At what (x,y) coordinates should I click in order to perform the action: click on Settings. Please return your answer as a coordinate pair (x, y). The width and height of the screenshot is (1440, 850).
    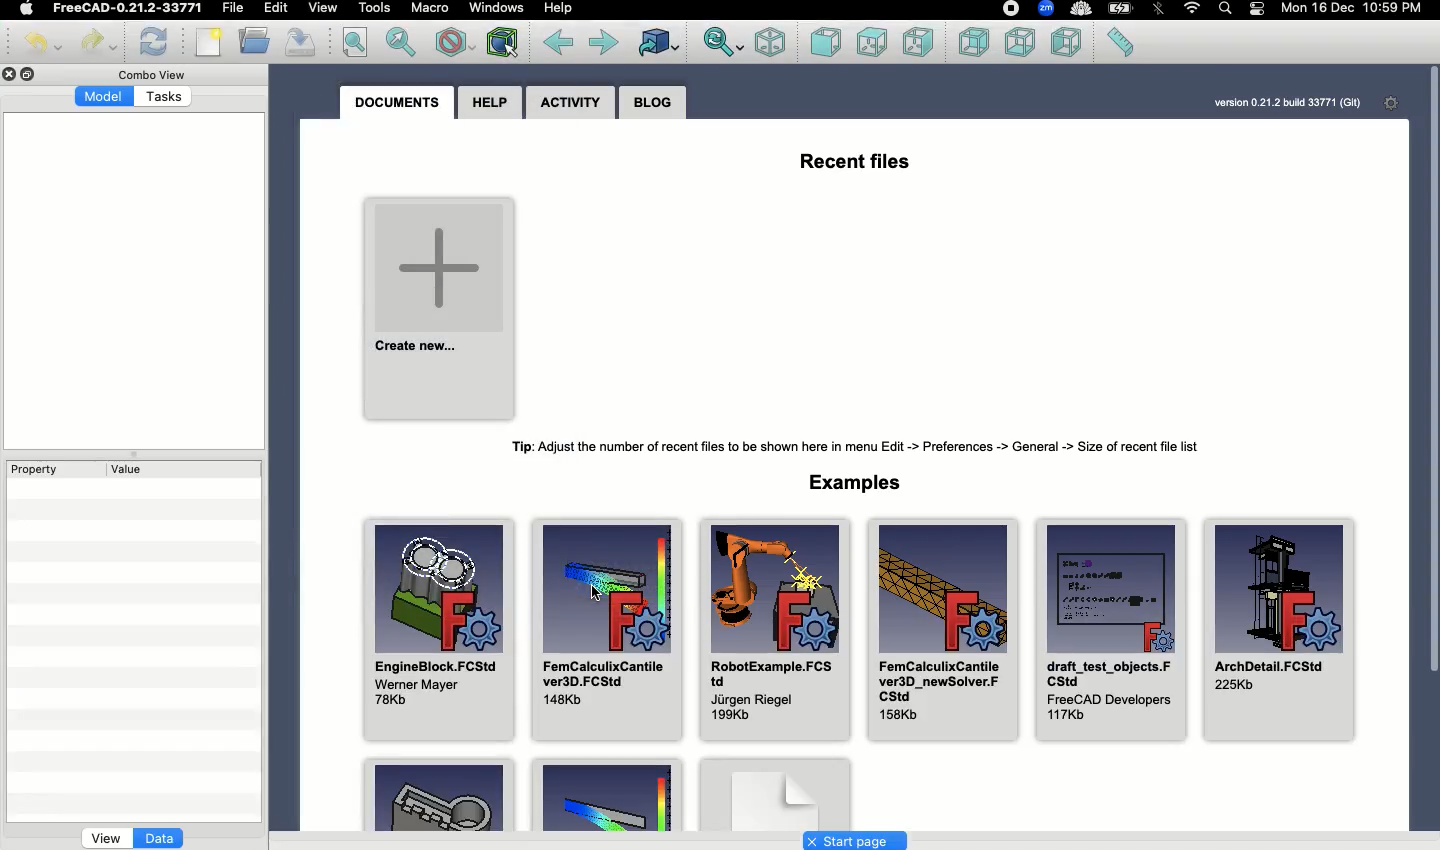
    Looking at the image, I should click on (1396, 103).